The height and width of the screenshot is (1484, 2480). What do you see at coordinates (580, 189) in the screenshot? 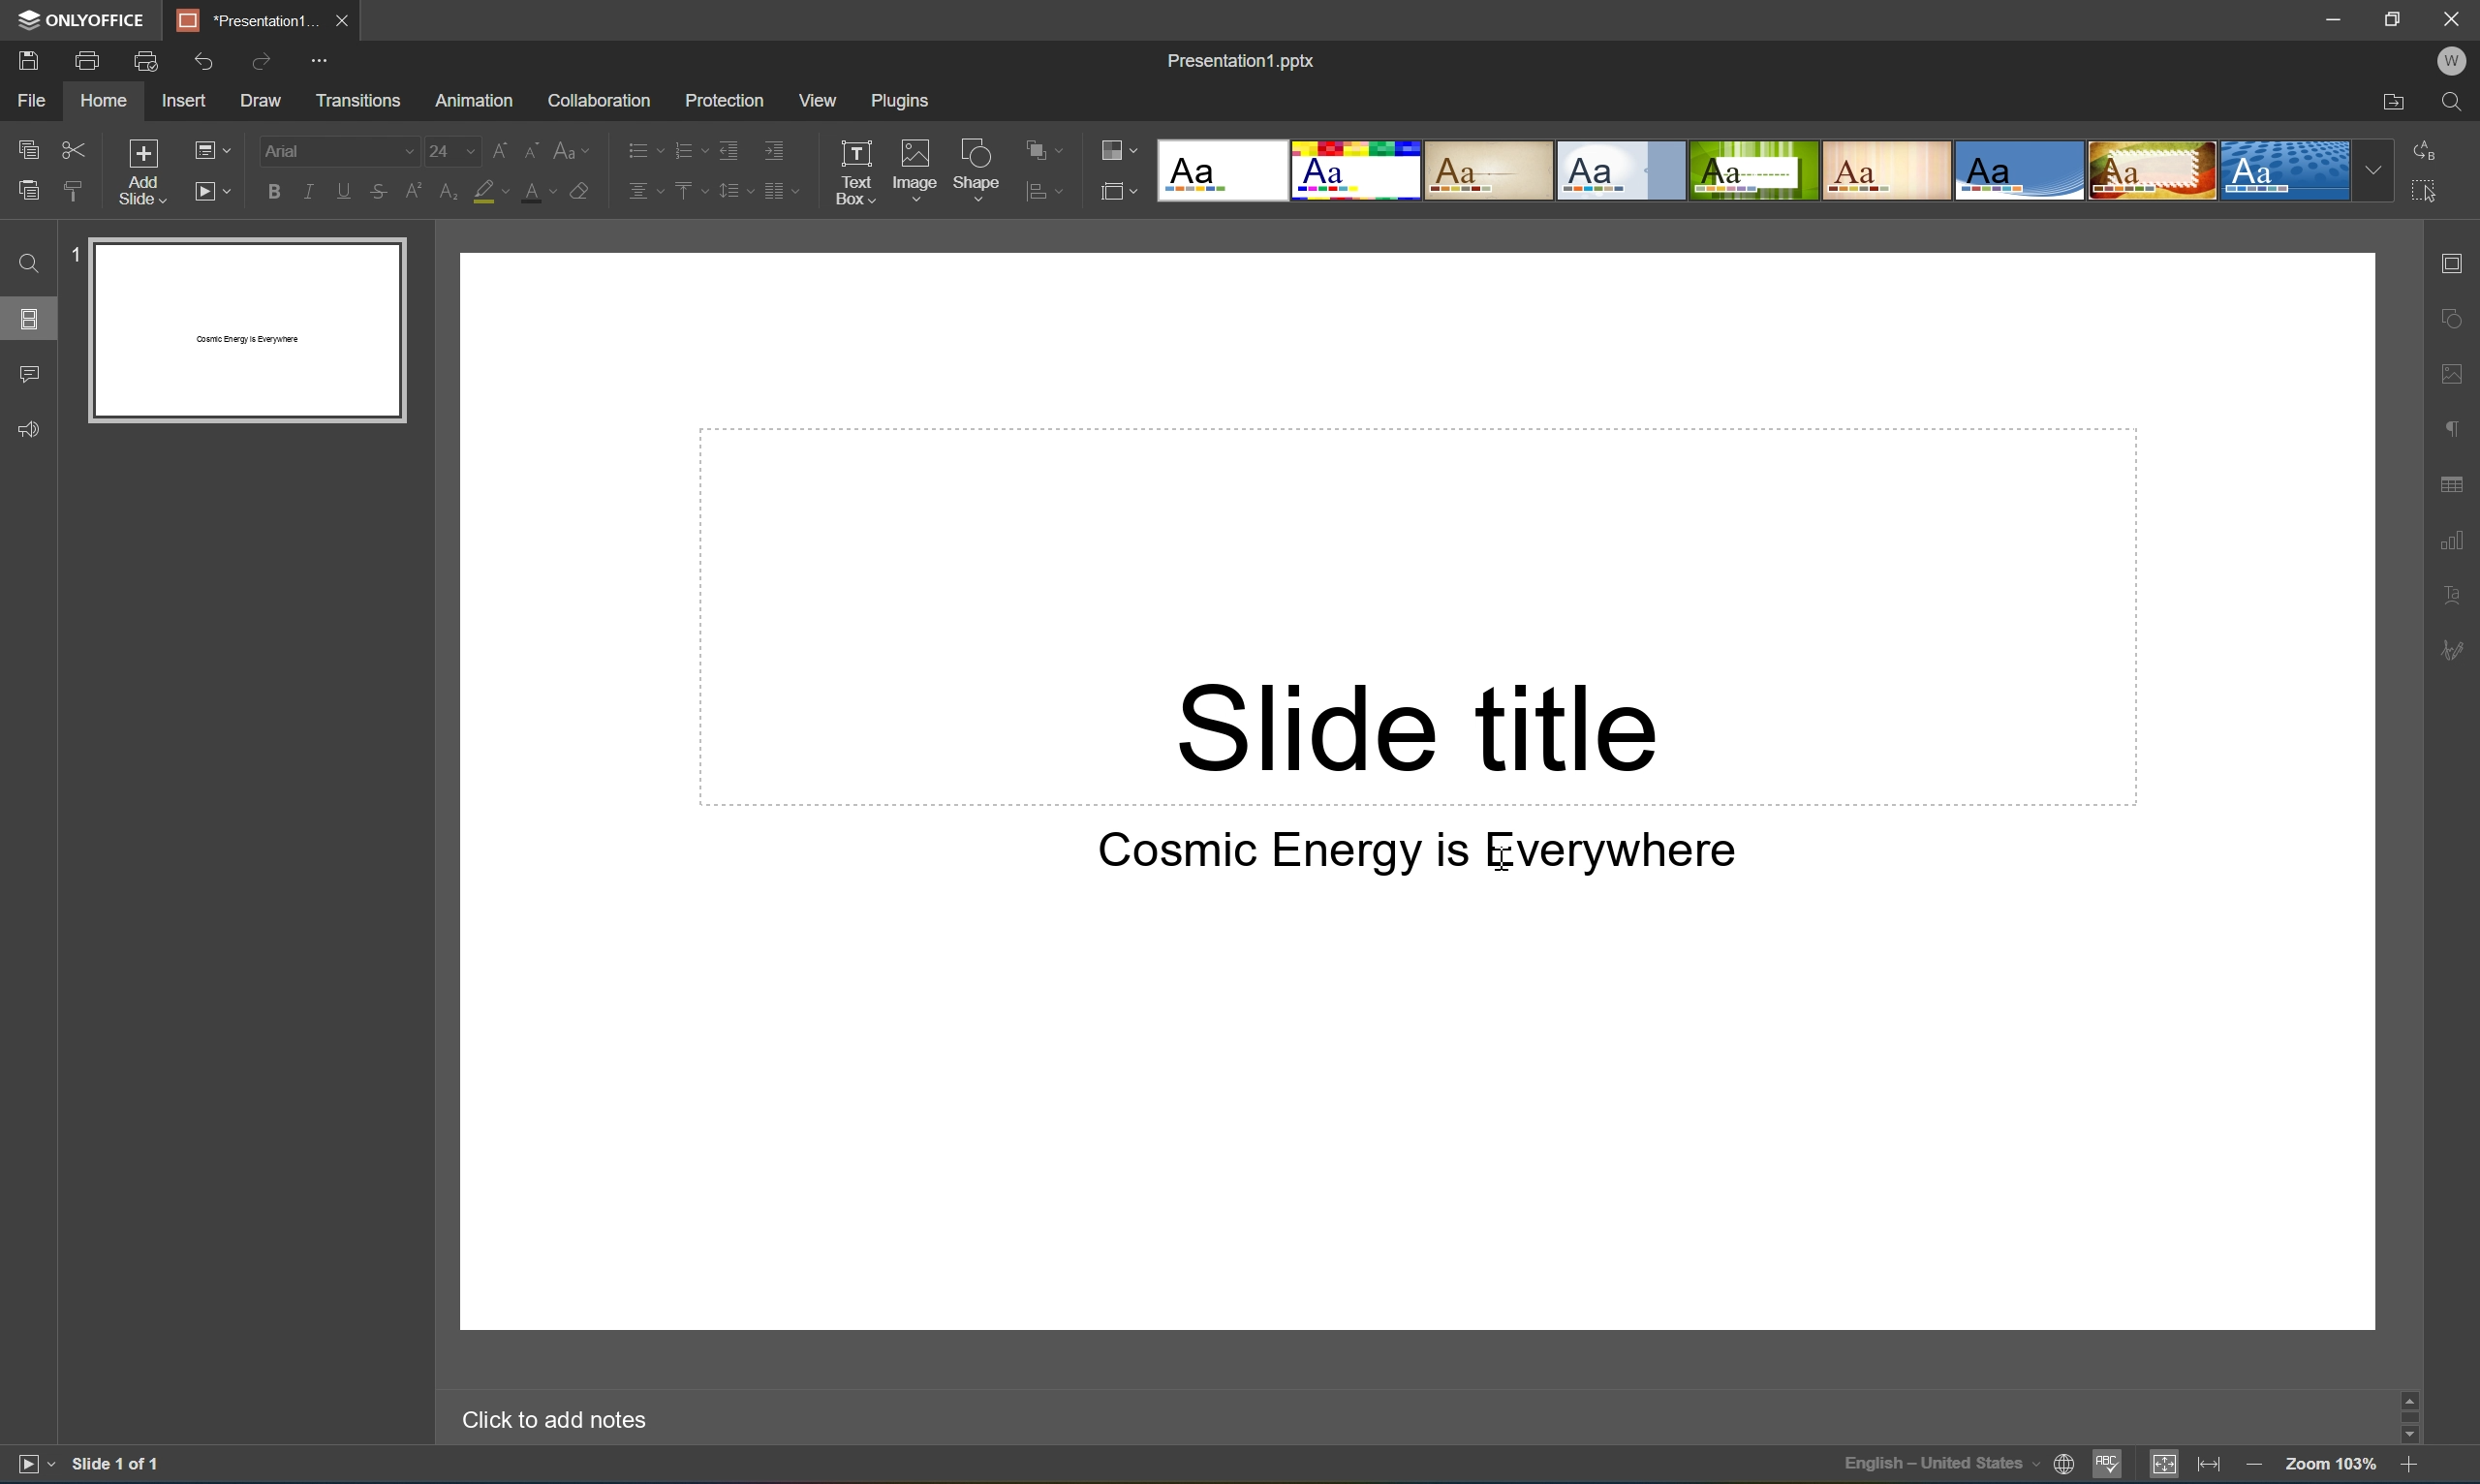
I see `Clear style` at bounding box center [580, 189].